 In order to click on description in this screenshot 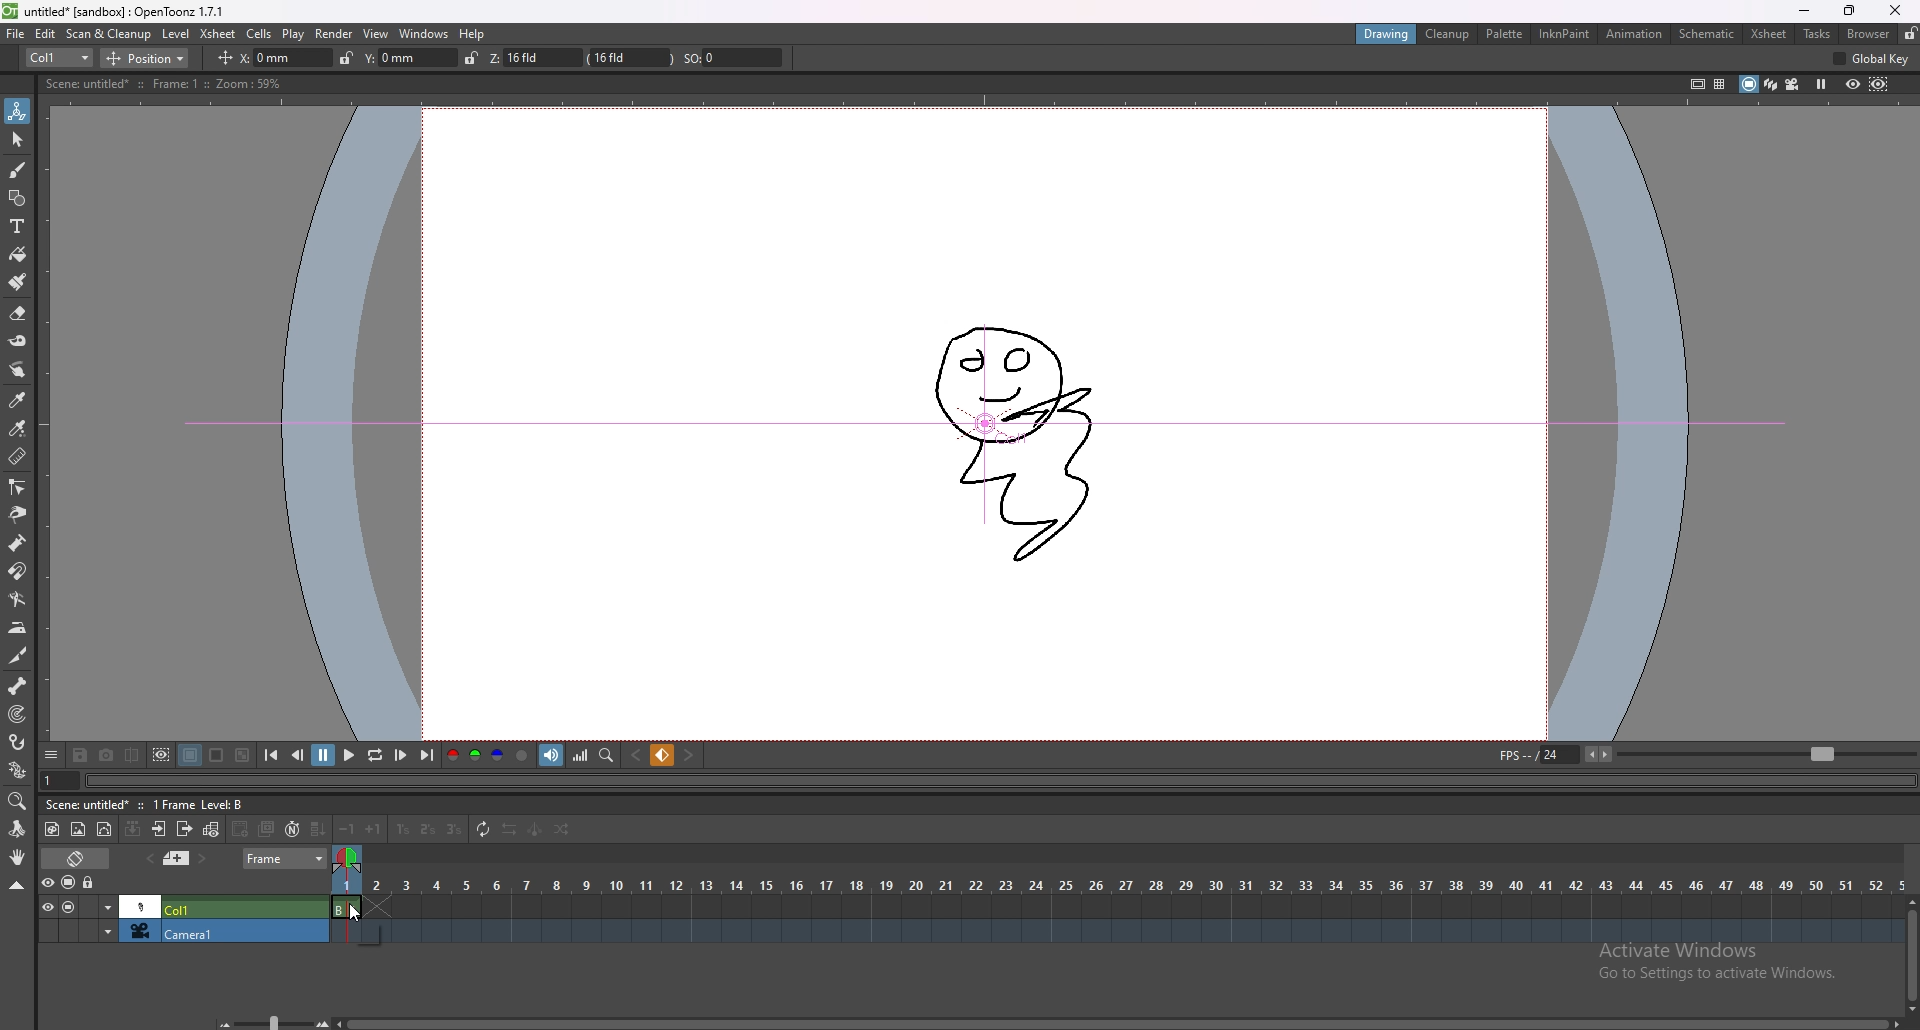, I will do `click(161, 83)`.